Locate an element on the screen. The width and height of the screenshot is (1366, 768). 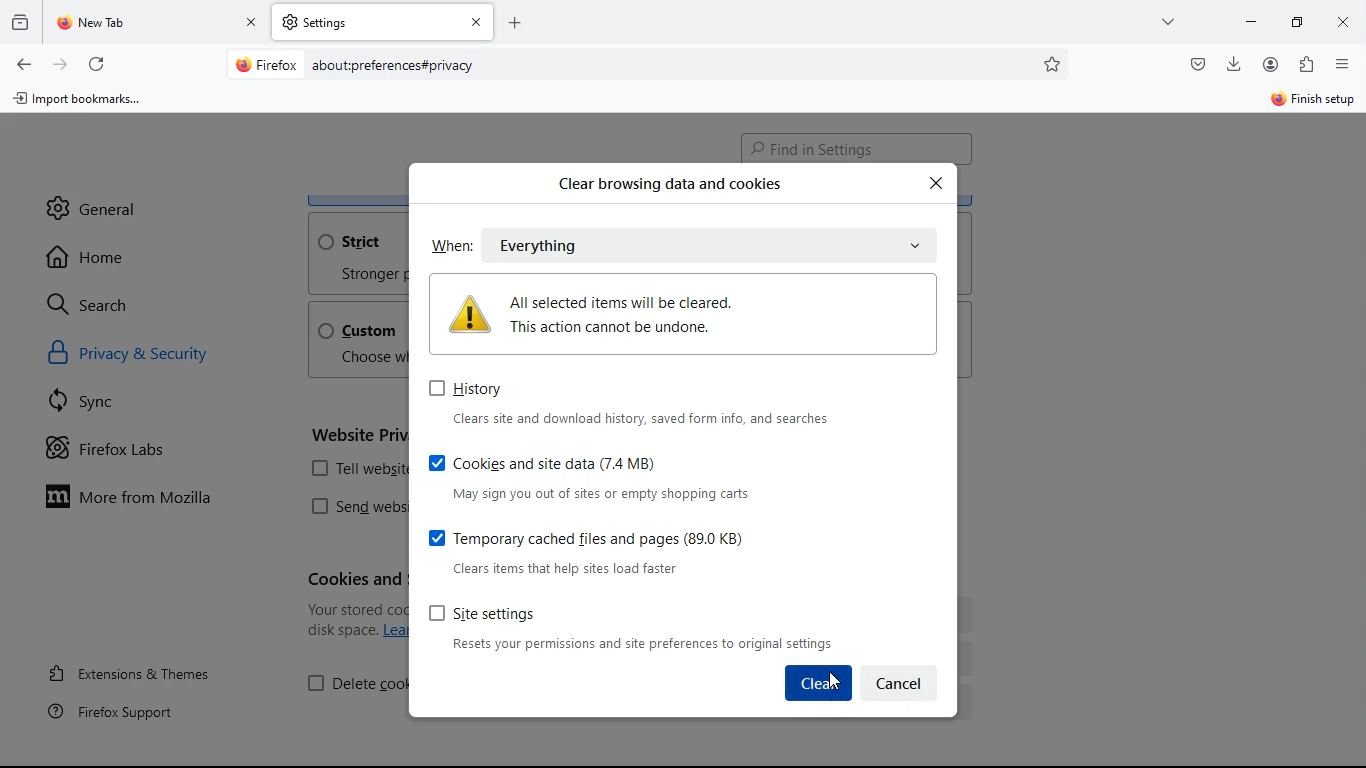
general is located at coordinates (93, 201).